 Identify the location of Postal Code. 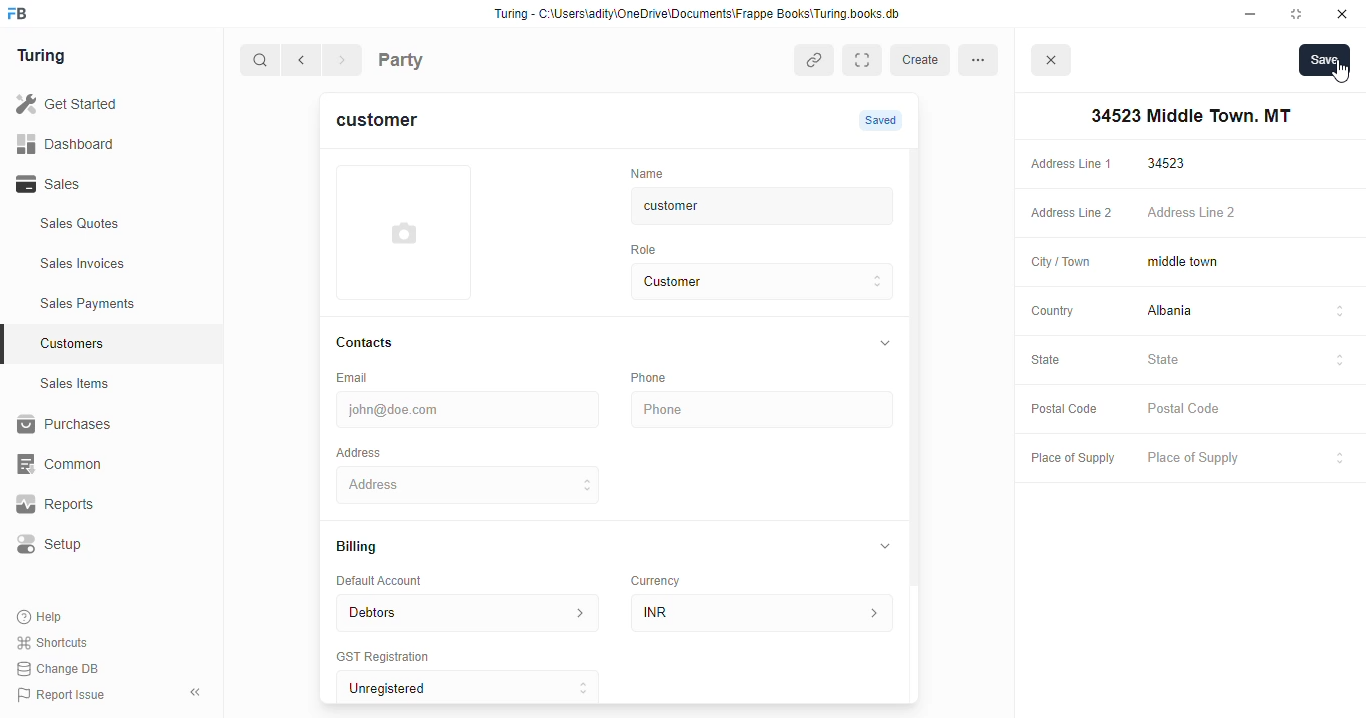
(1247, 410).